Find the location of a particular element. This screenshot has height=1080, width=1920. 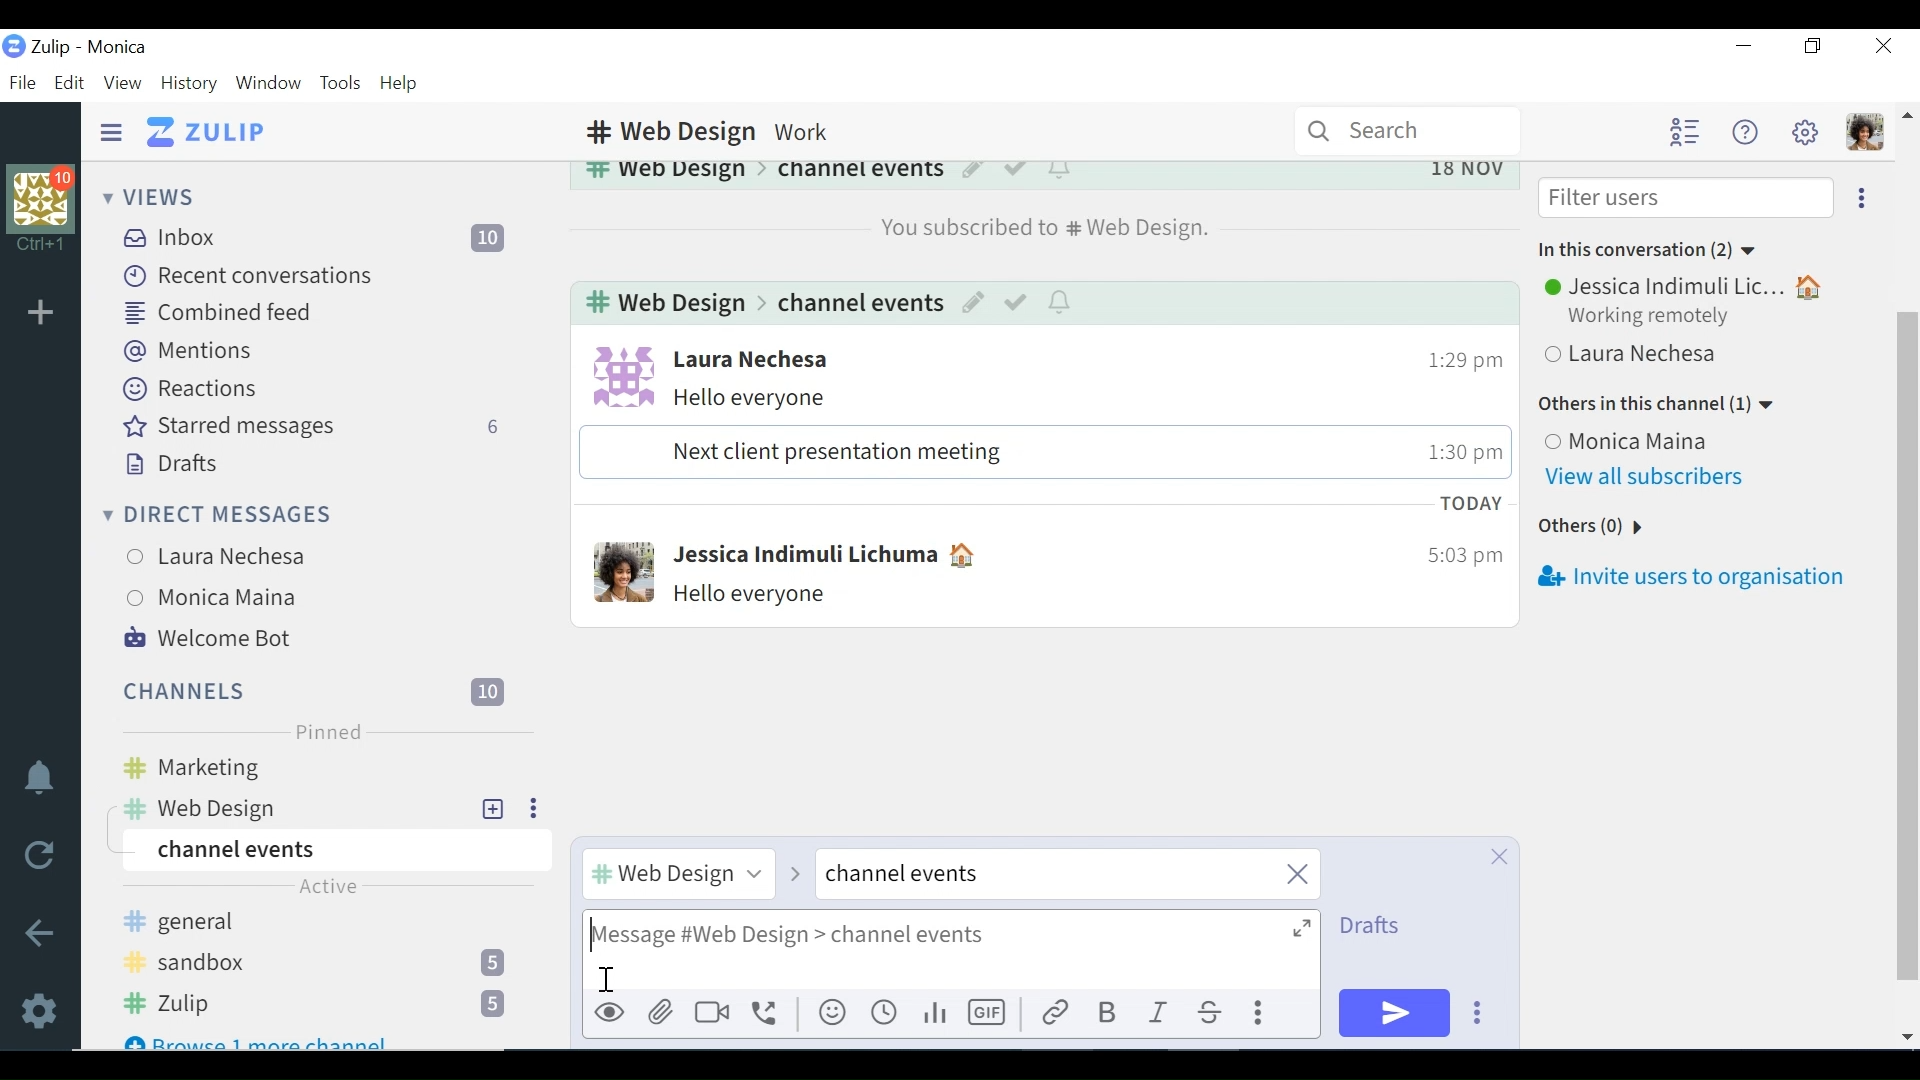

mark as resolved is located at coordinates (1015, 302).